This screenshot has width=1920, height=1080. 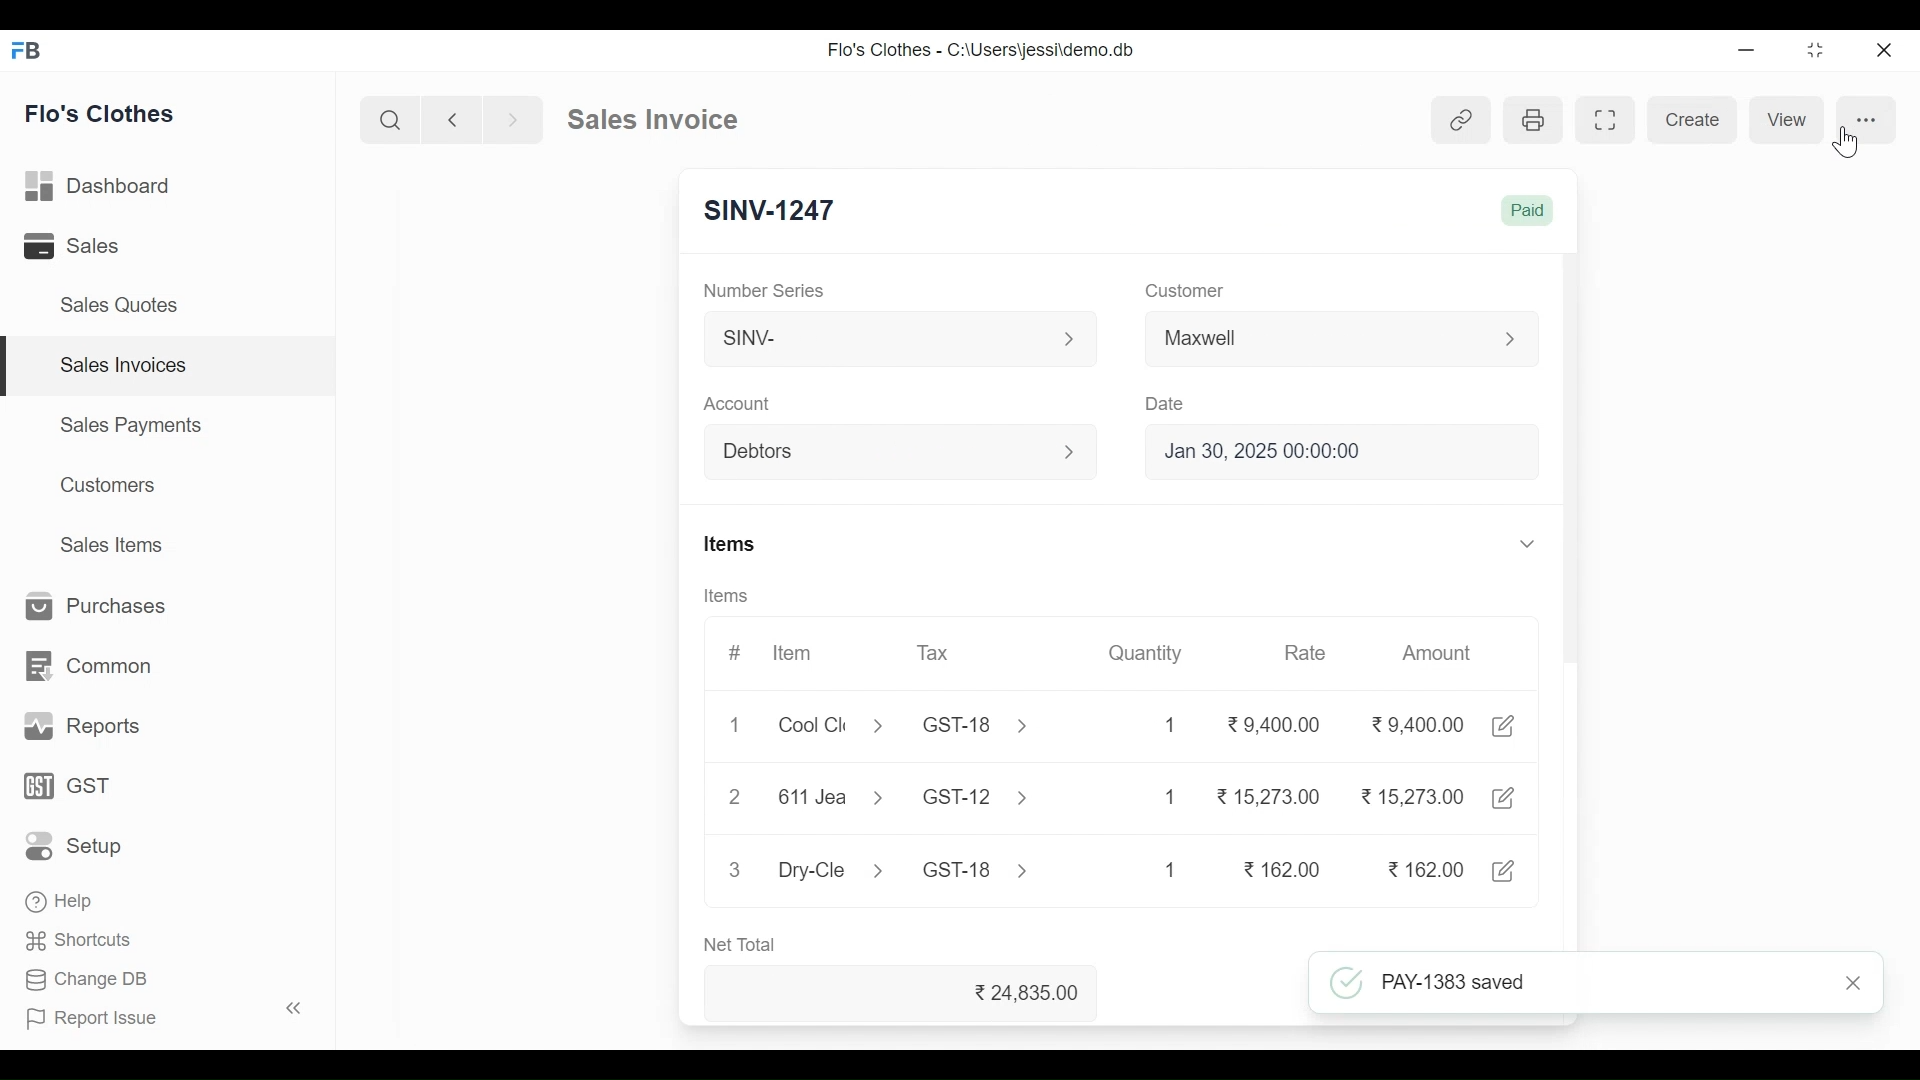 I want to click on Flo's Clothes - C:\Users\jessi\demo.db, so click(x=984, y=49).